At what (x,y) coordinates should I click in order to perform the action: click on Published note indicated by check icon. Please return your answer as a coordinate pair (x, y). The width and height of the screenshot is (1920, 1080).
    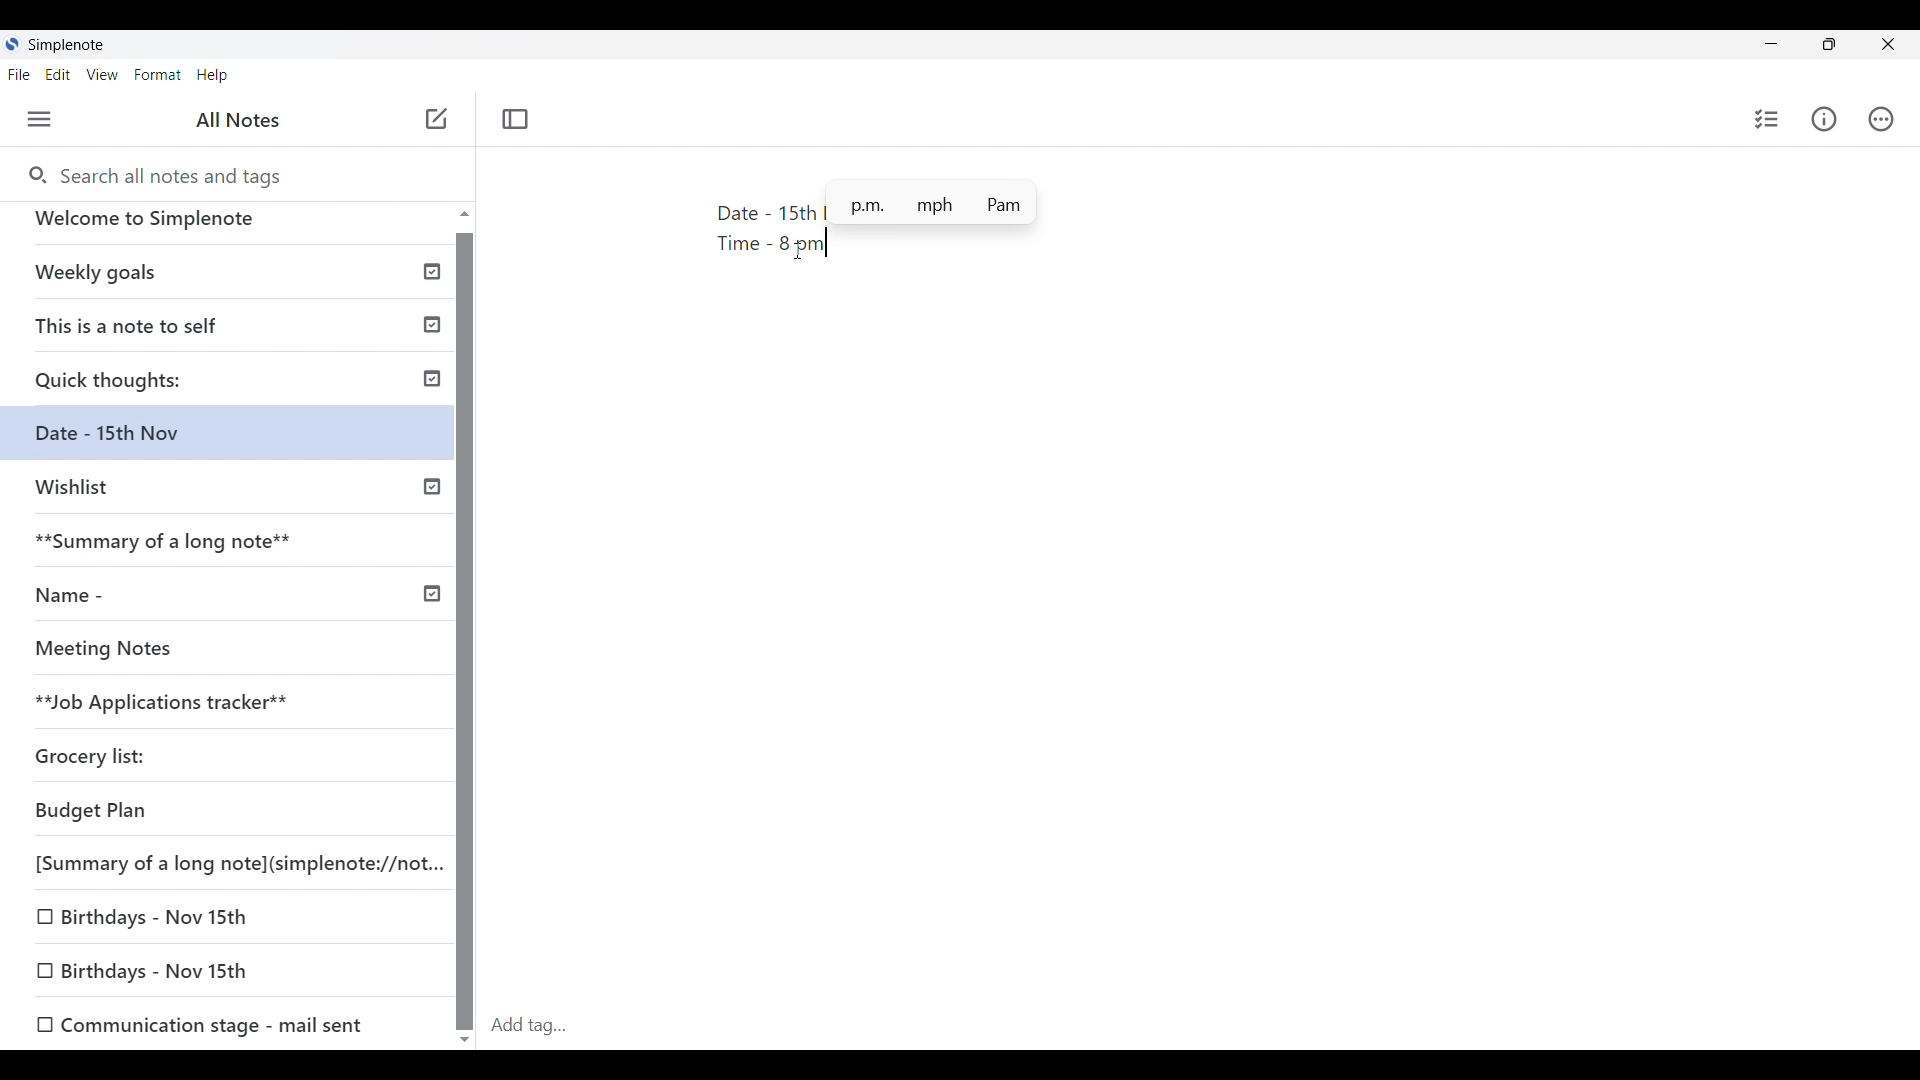
    Looking at the image, I should click on (230, 280).